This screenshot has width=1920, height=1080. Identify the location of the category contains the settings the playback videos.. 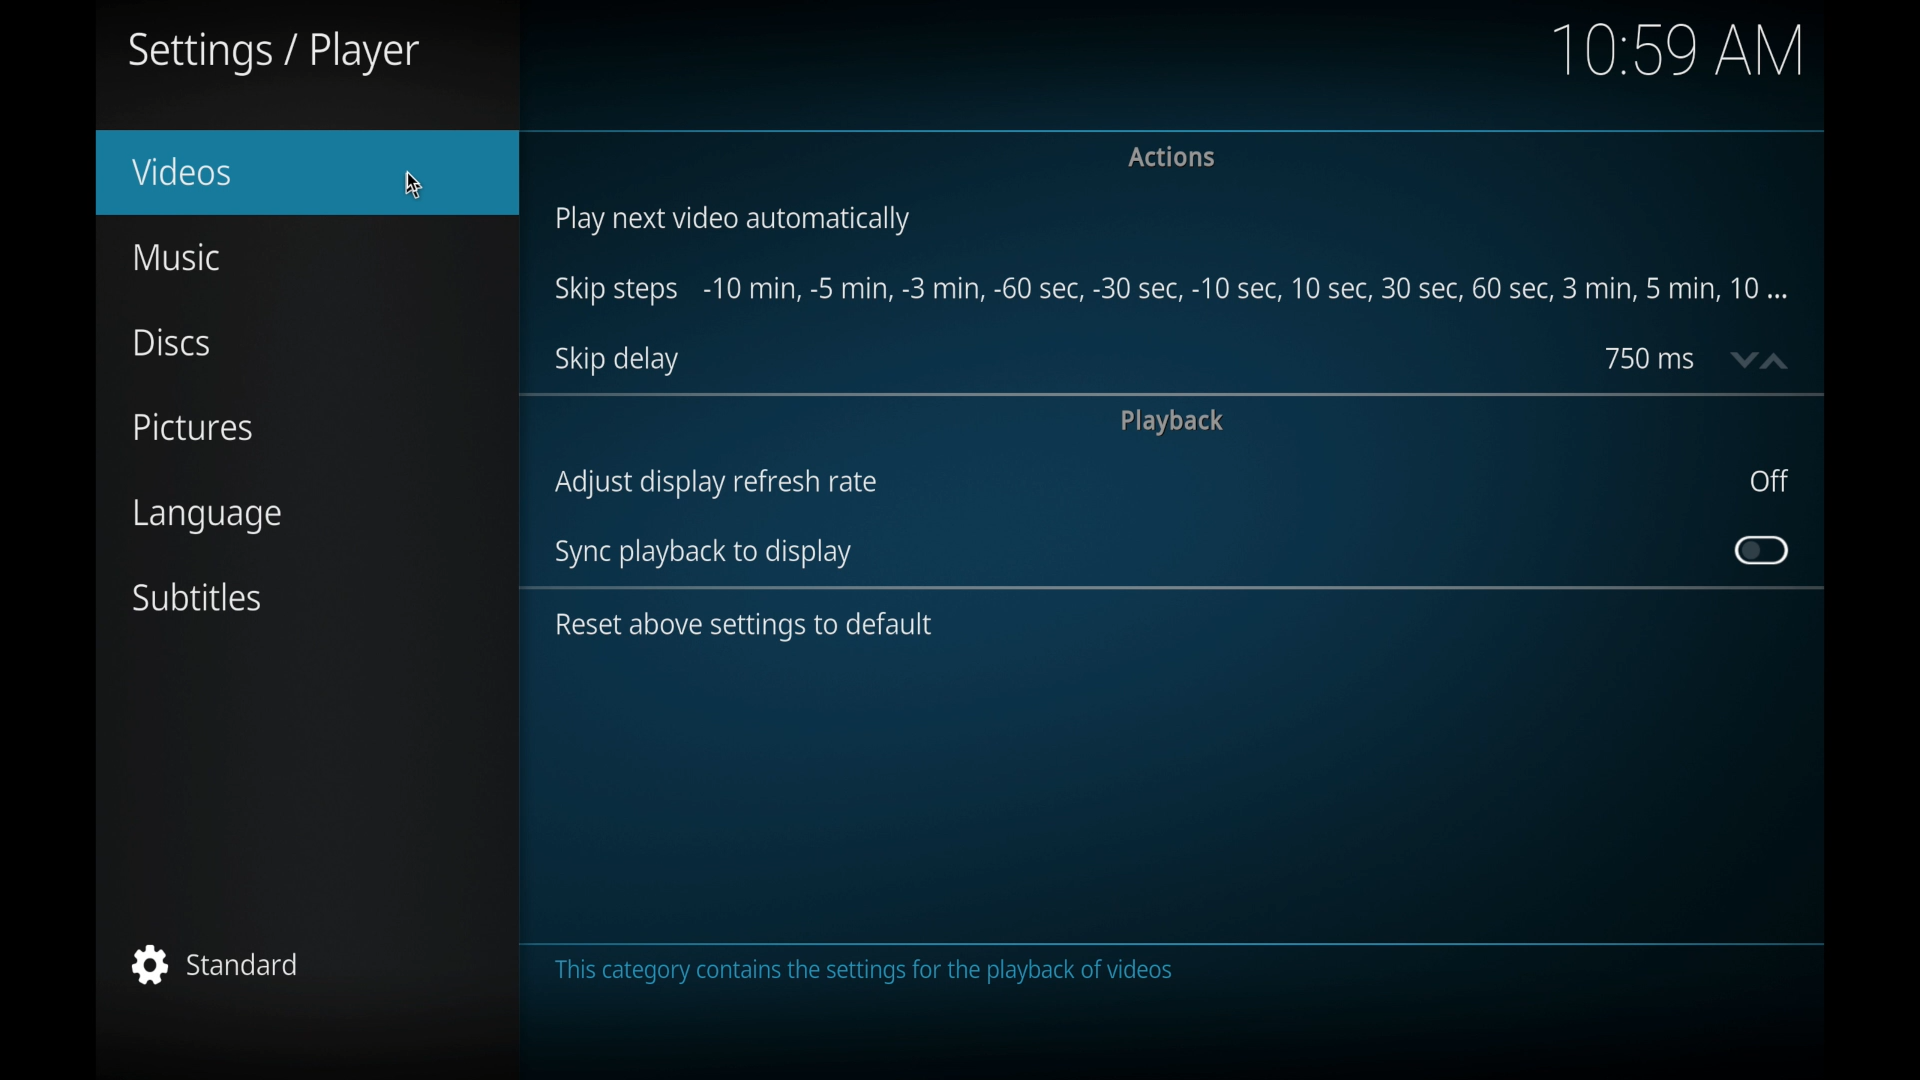
(860, 975).